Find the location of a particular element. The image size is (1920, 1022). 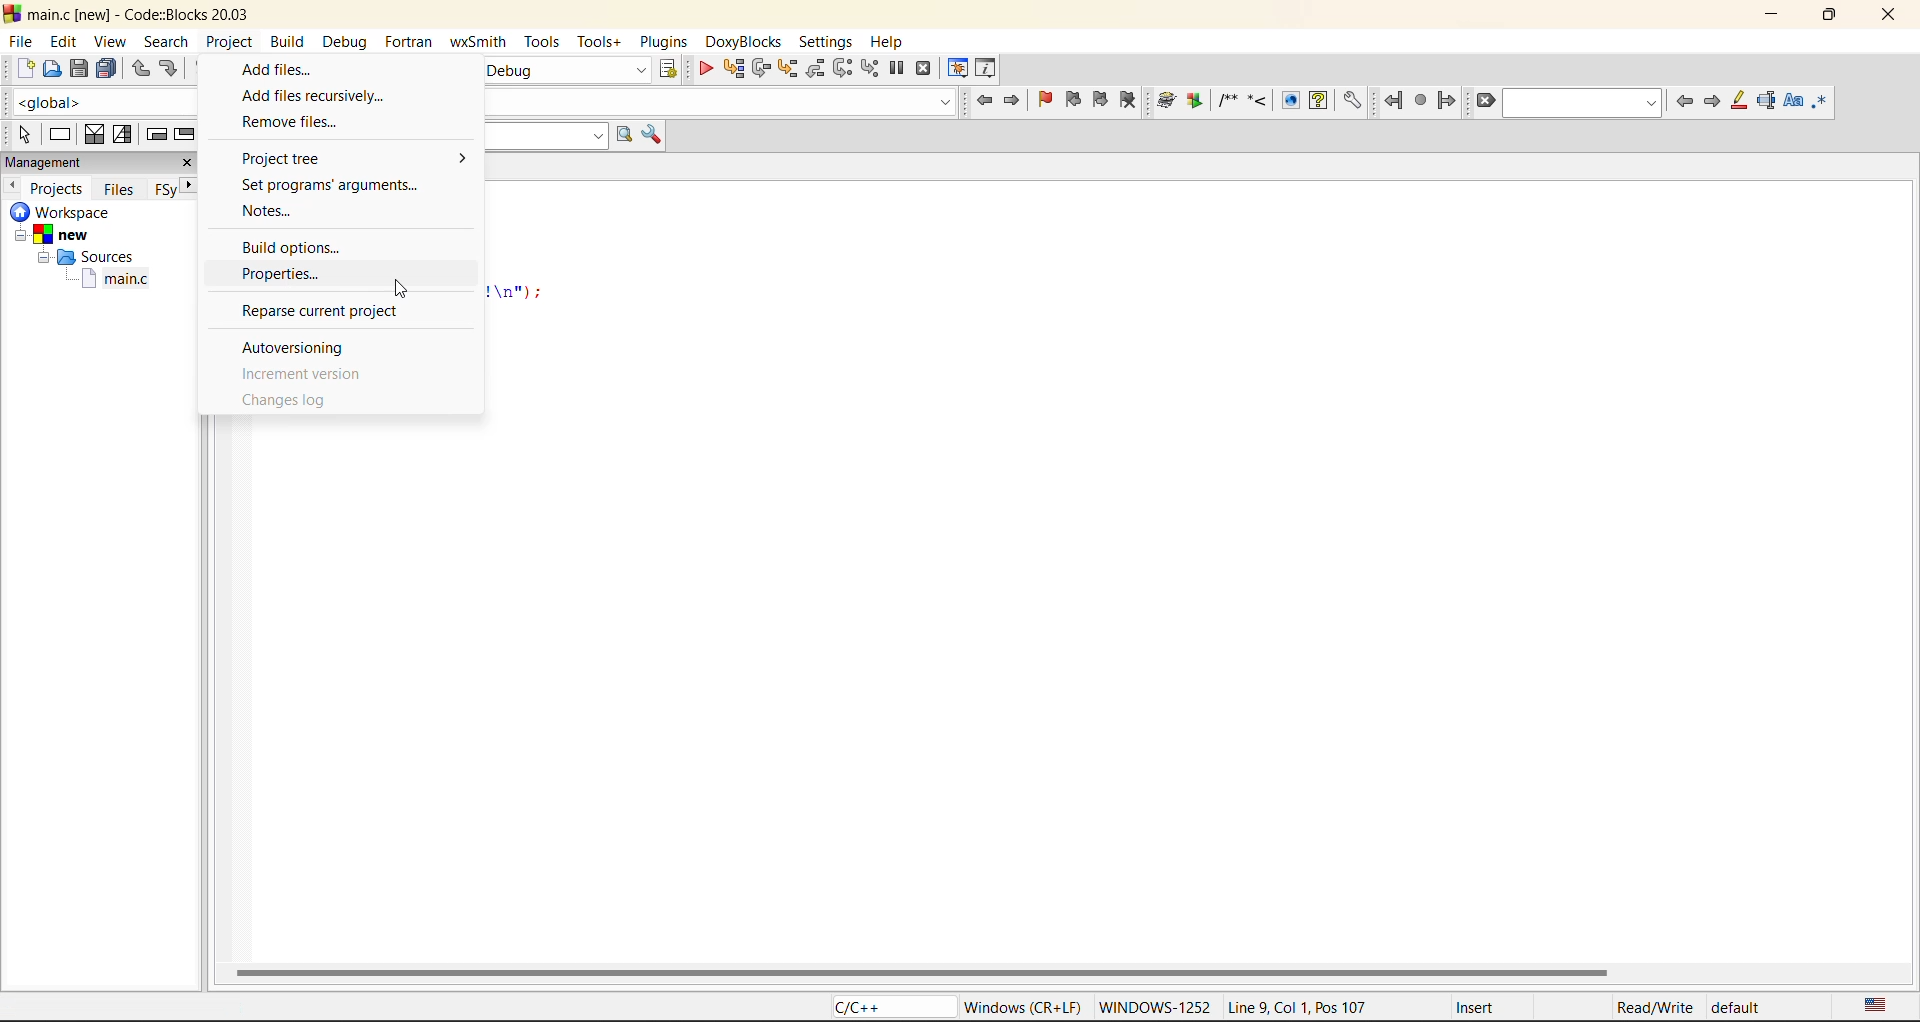

fortran is located at coordinates (409, 39).